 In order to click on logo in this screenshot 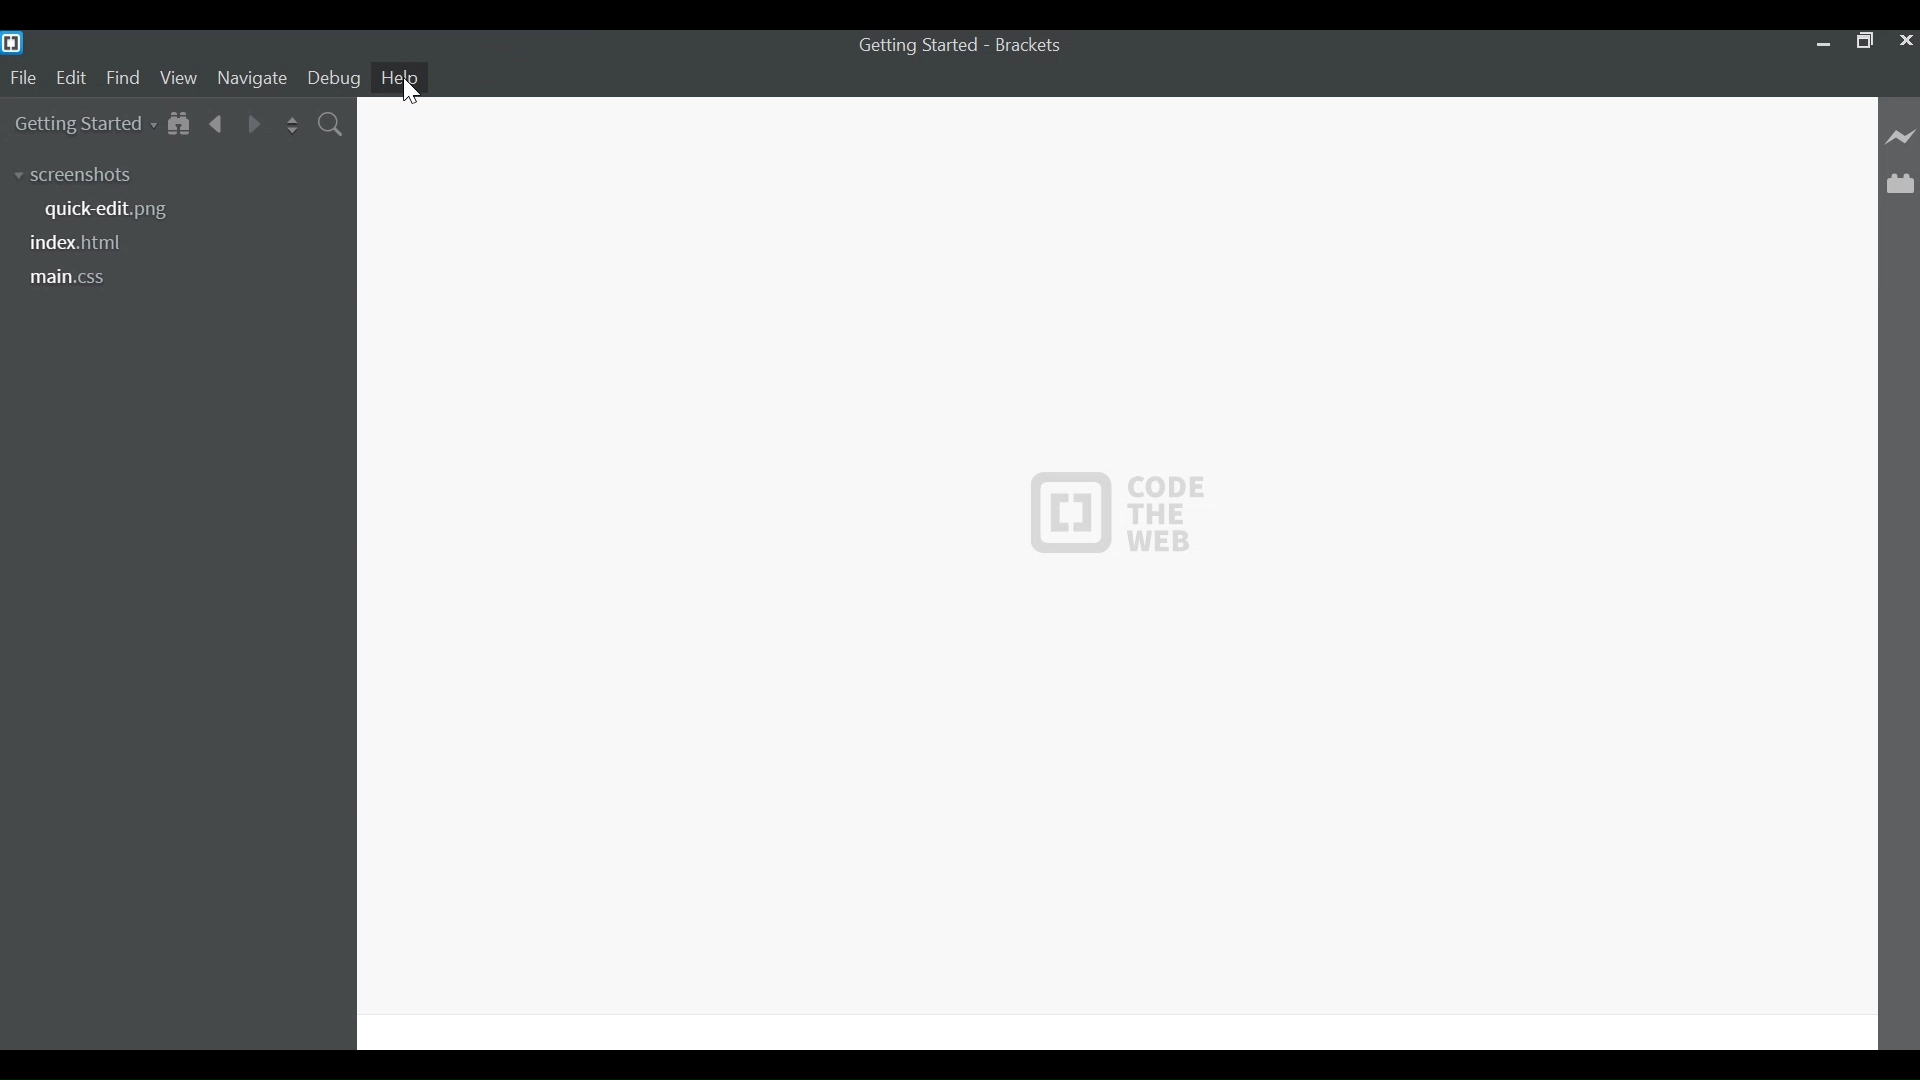, I will do `click(1138, 520)`.